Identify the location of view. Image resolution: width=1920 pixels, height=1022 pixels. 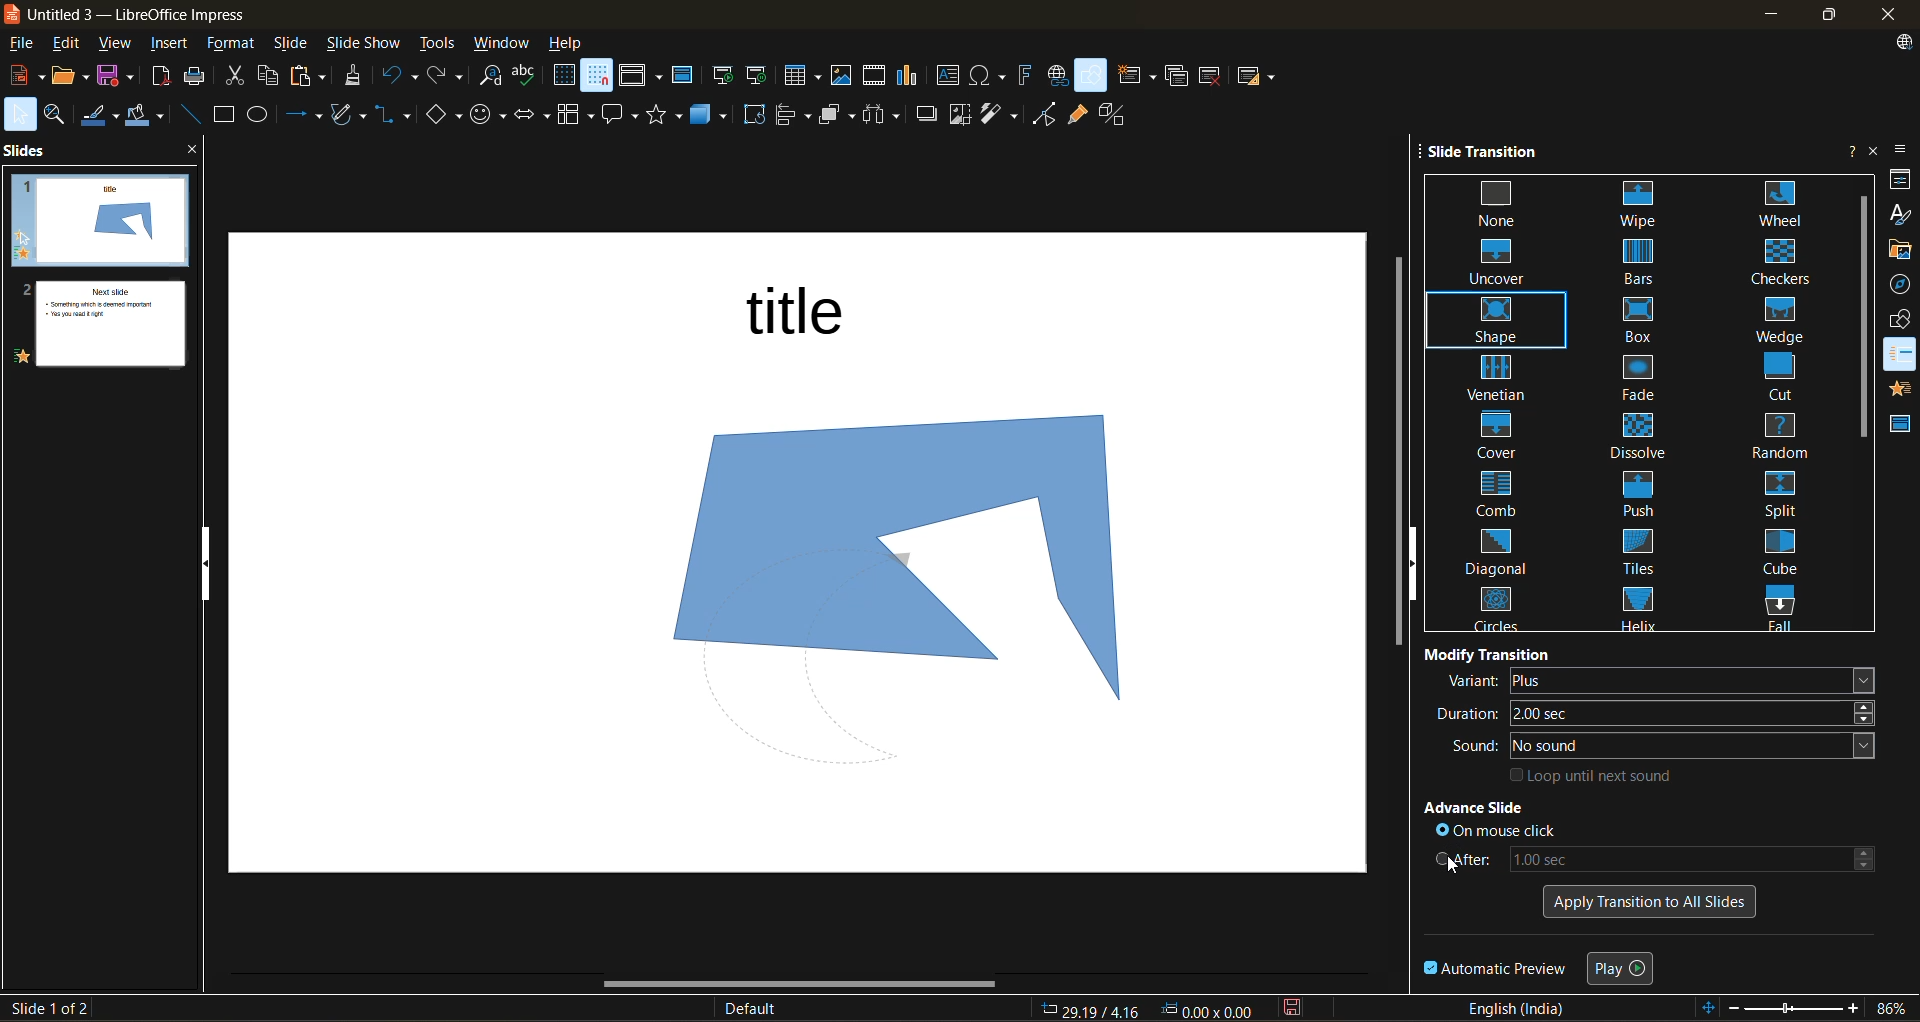
(120, 45).